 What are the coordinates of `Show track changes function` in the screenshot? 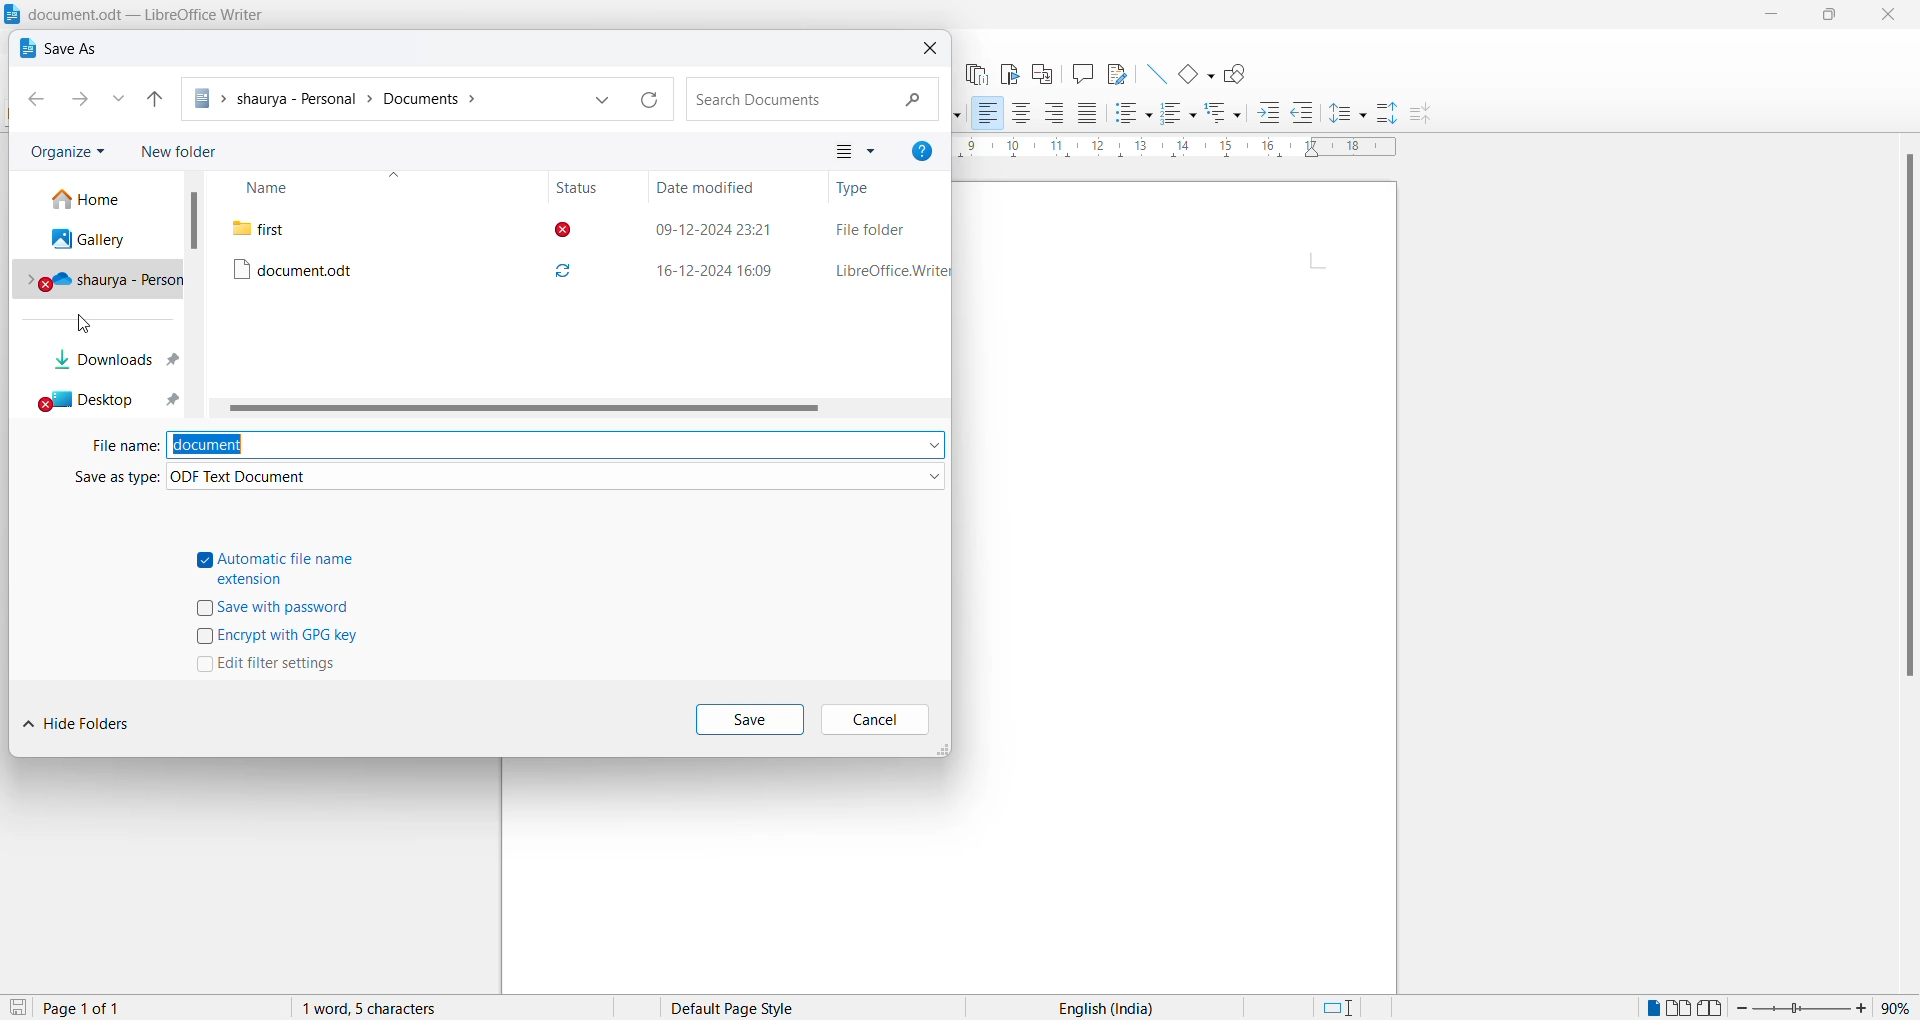 It's located at (1118, 74).